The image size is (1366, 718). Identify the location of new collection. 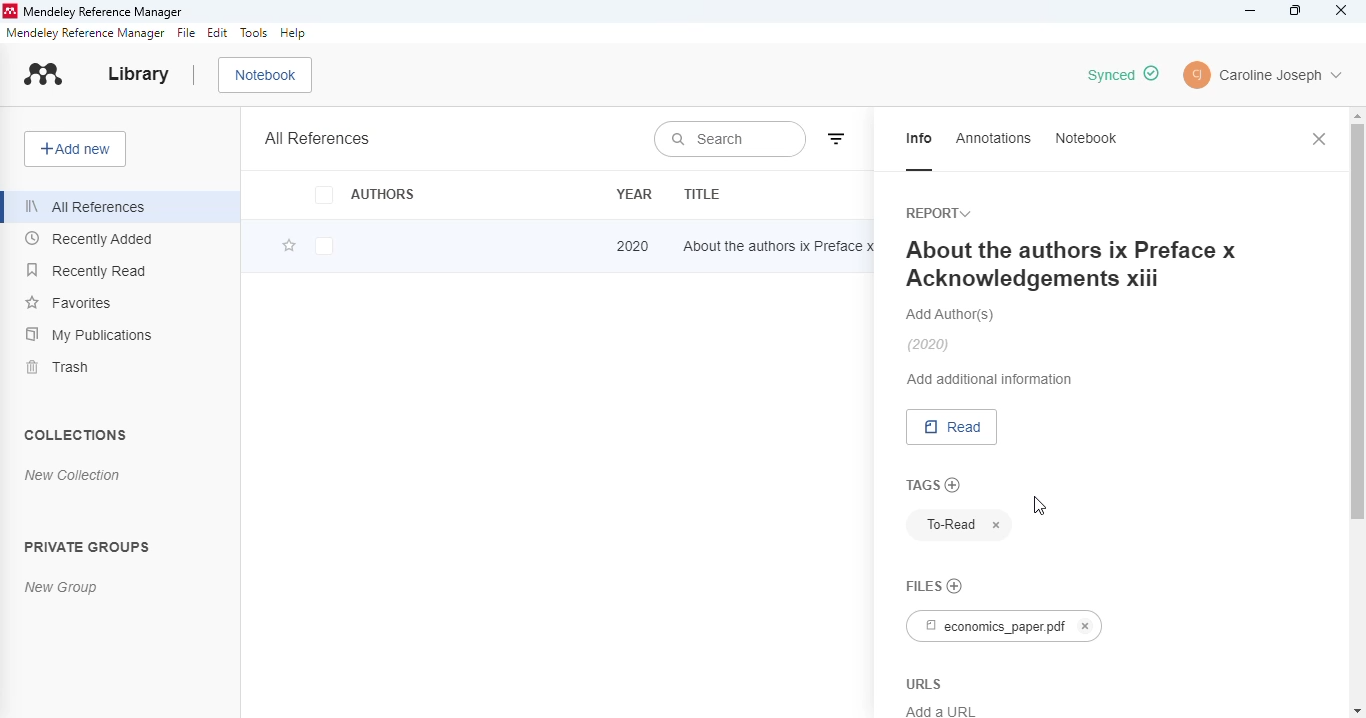
(73, 475).